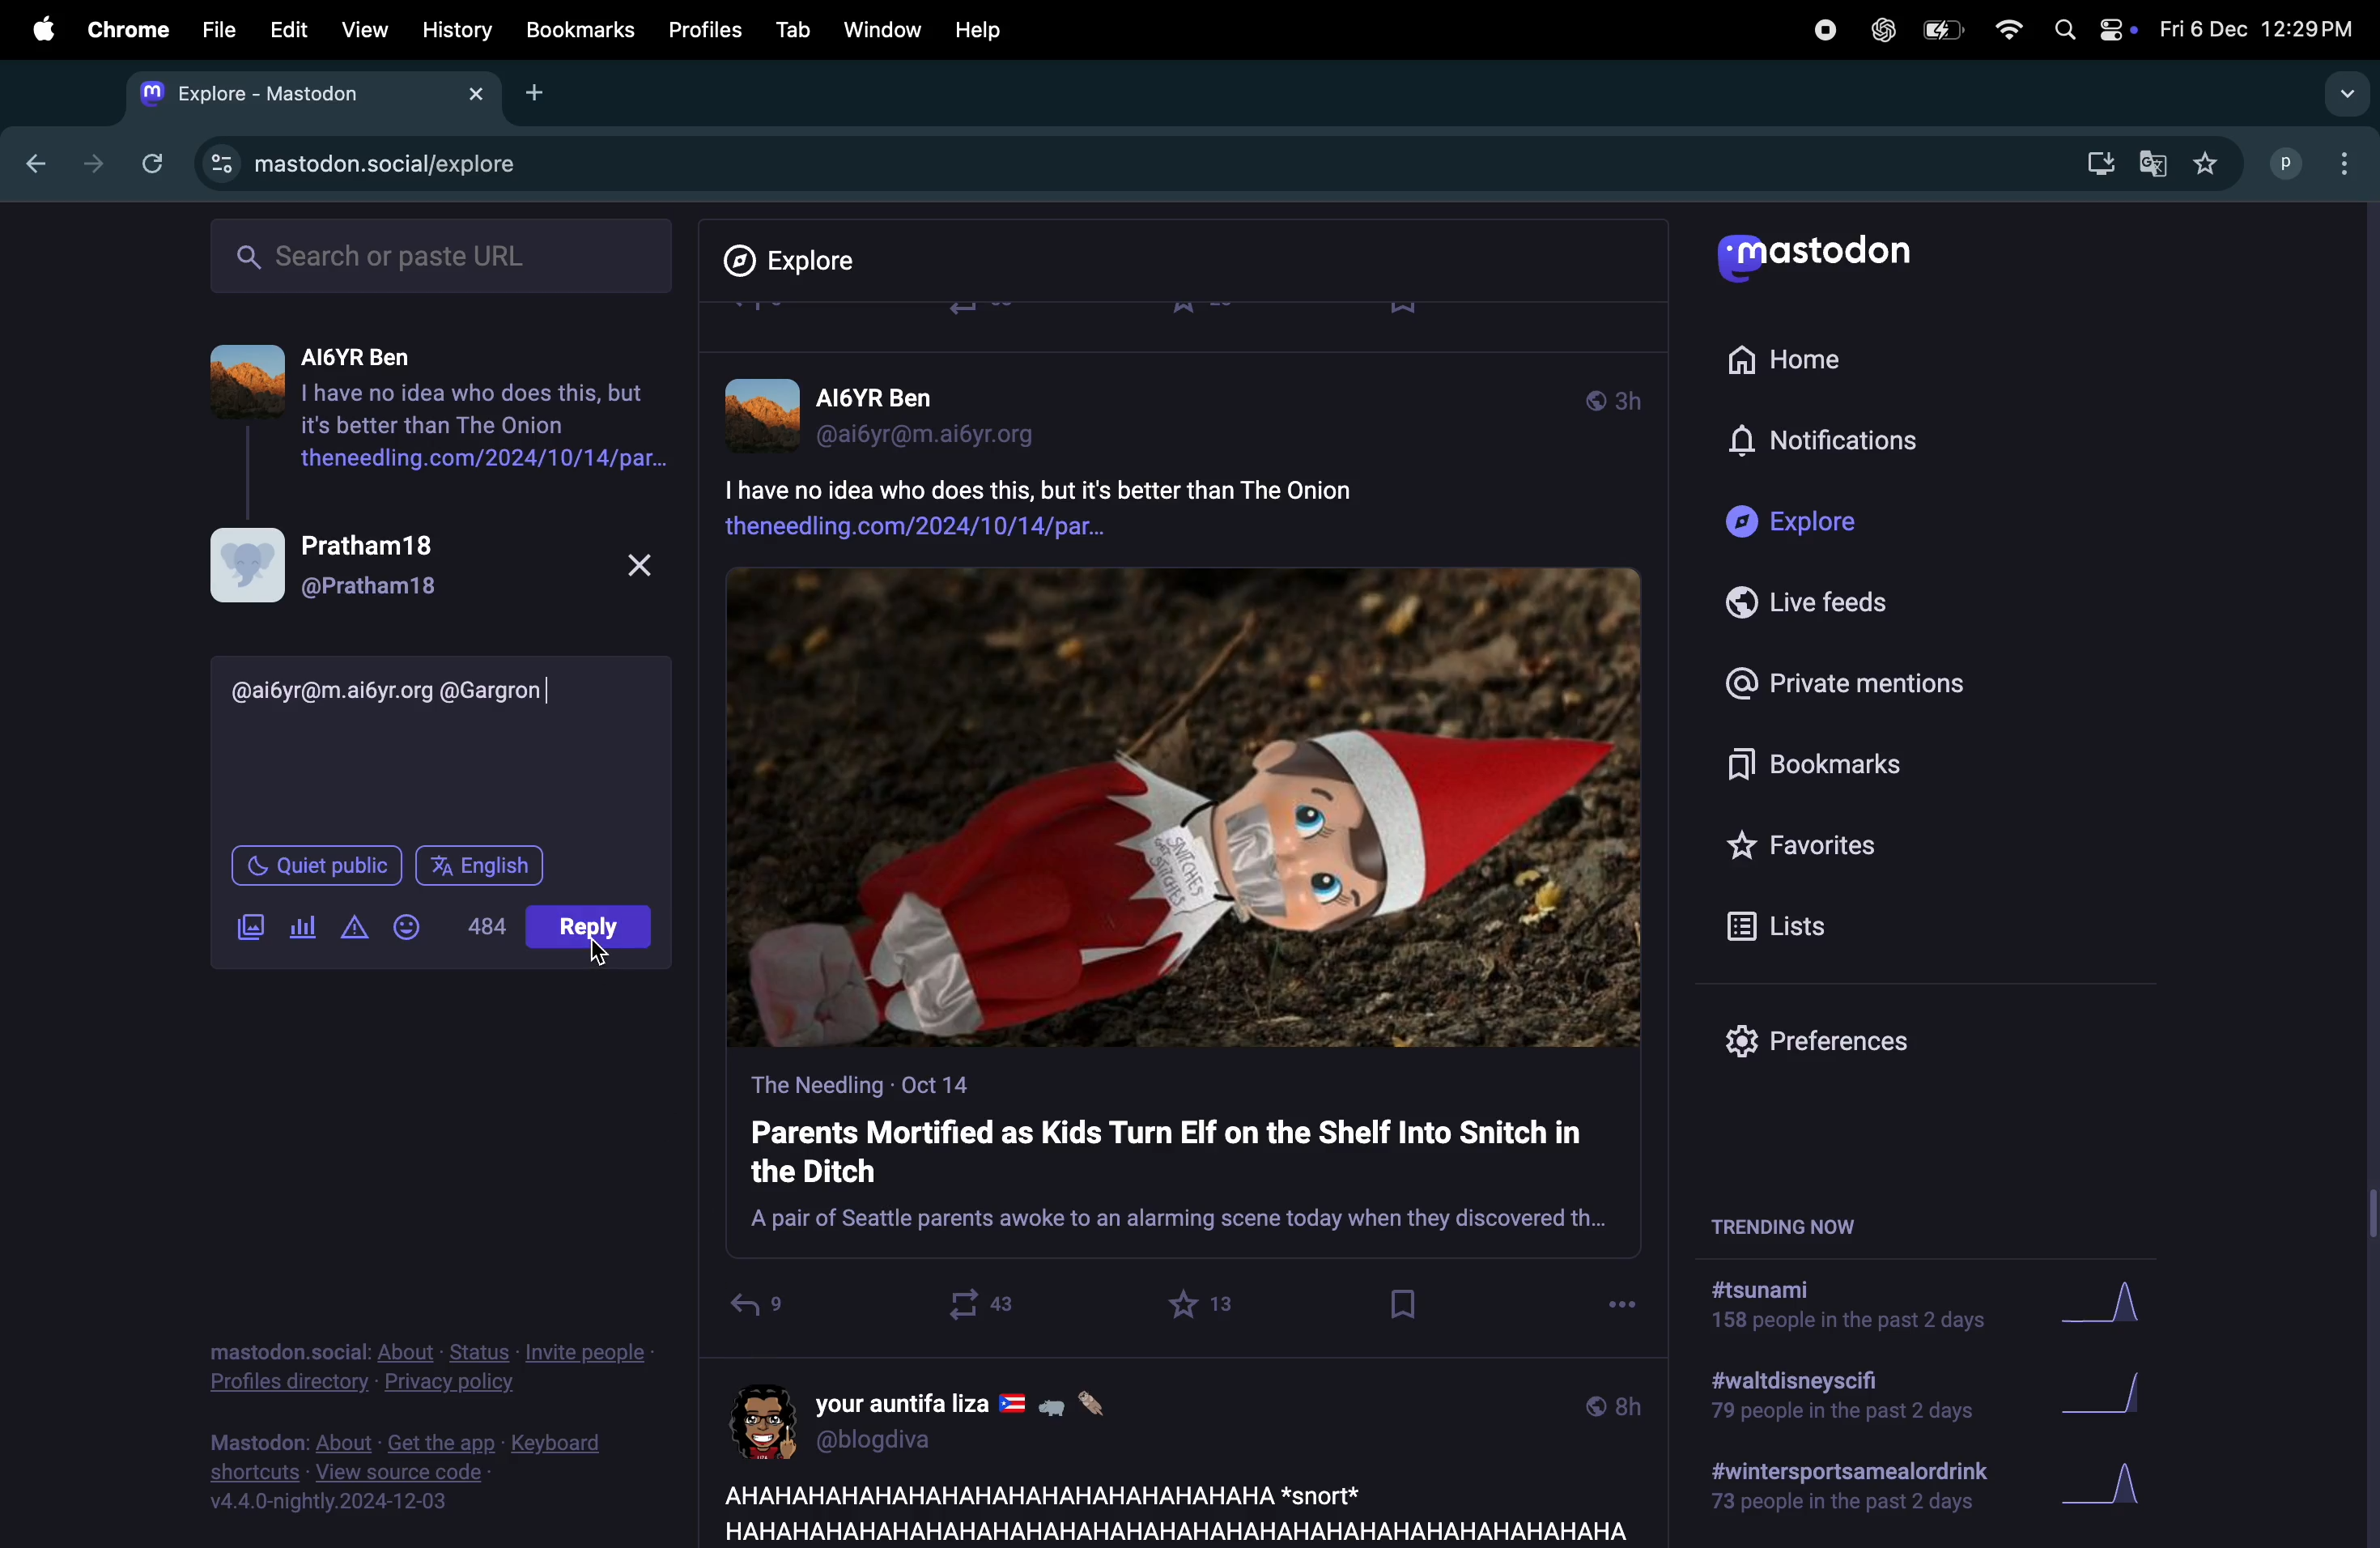 The image size is (2380, 1548). What do you see at coordinates (485, 924) in the screenshot?
I see `500 words` at bounding box center [485, 924].